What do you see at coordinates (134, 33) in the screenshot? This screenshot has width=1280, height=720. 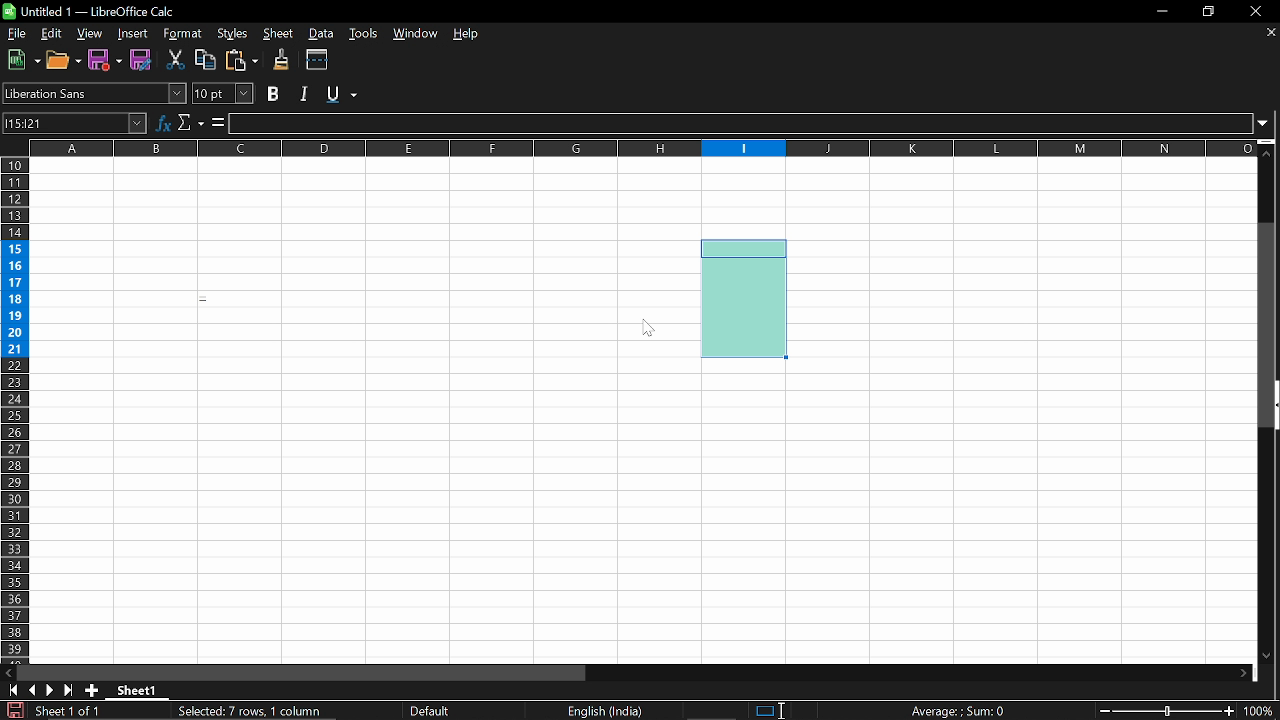 I see `Insert` at bounding box center [134, 33].